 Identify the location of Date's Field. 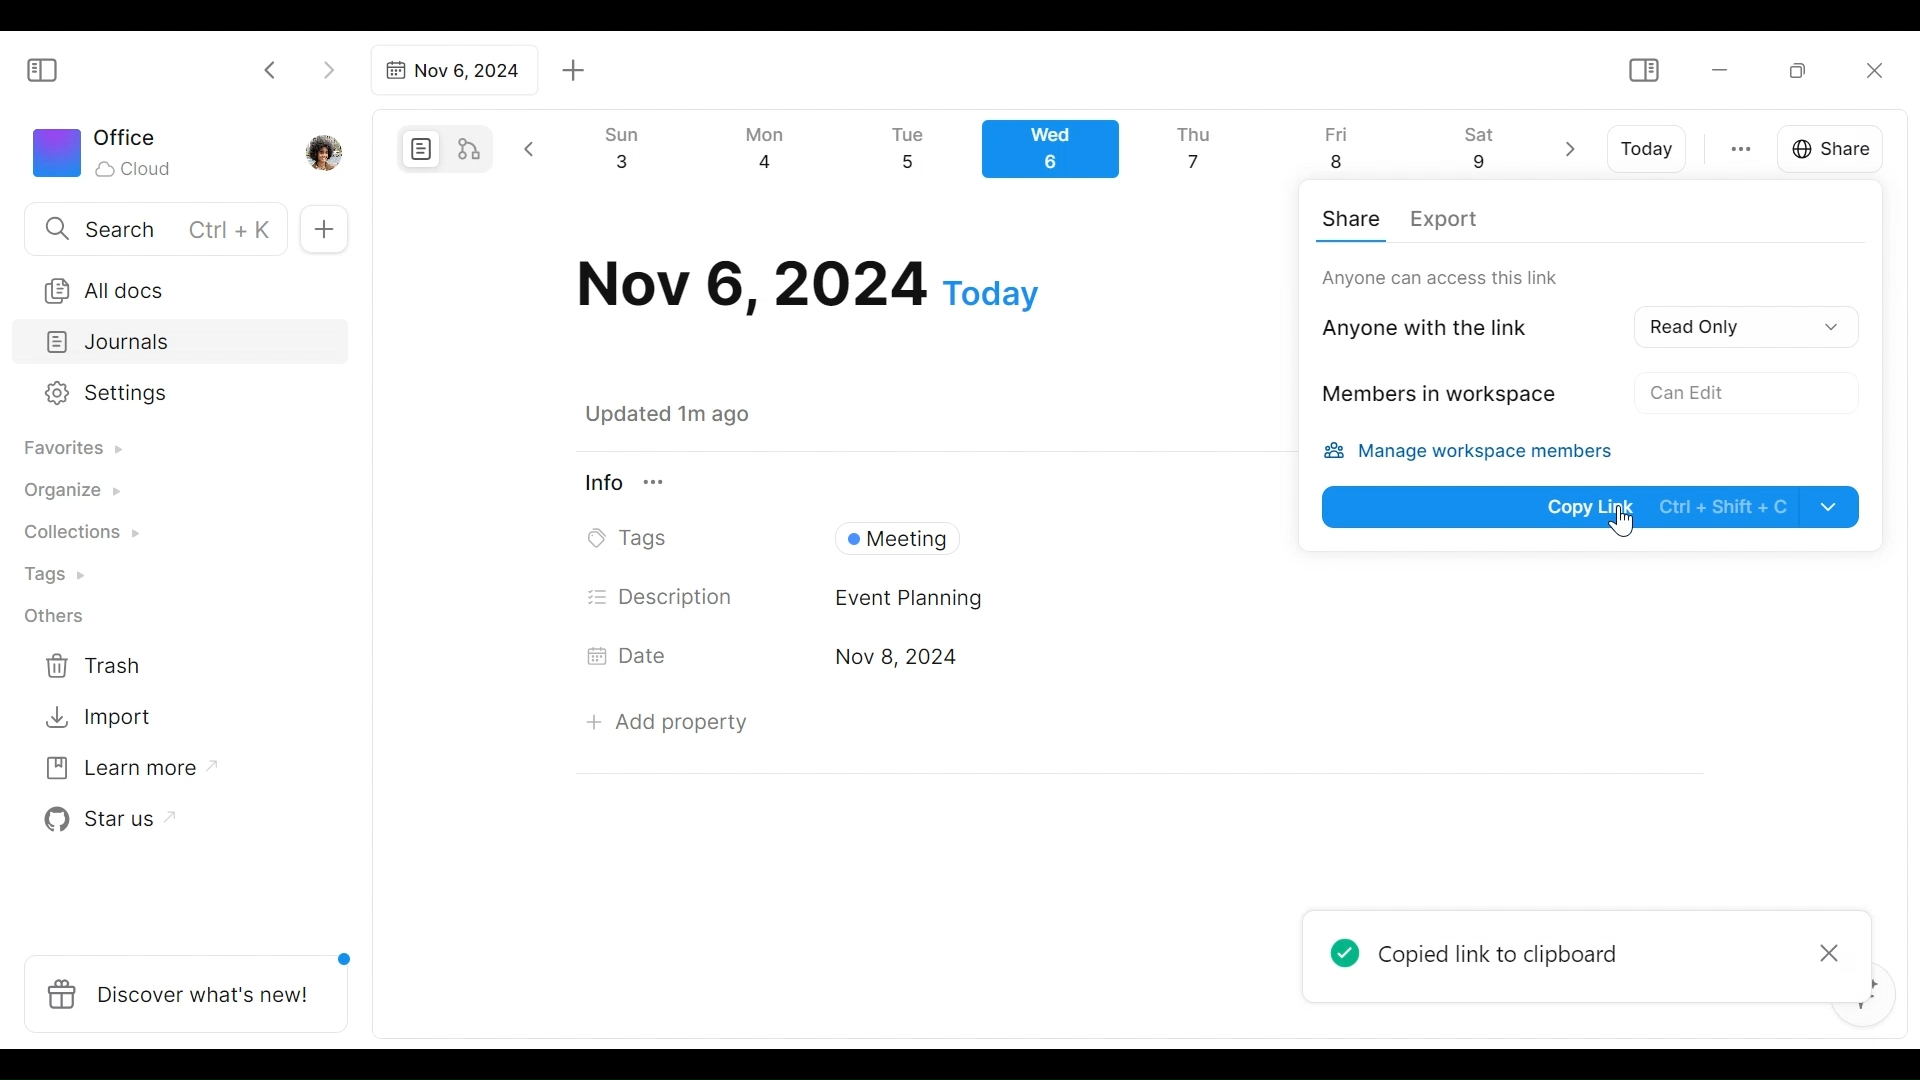
(1258, 659).